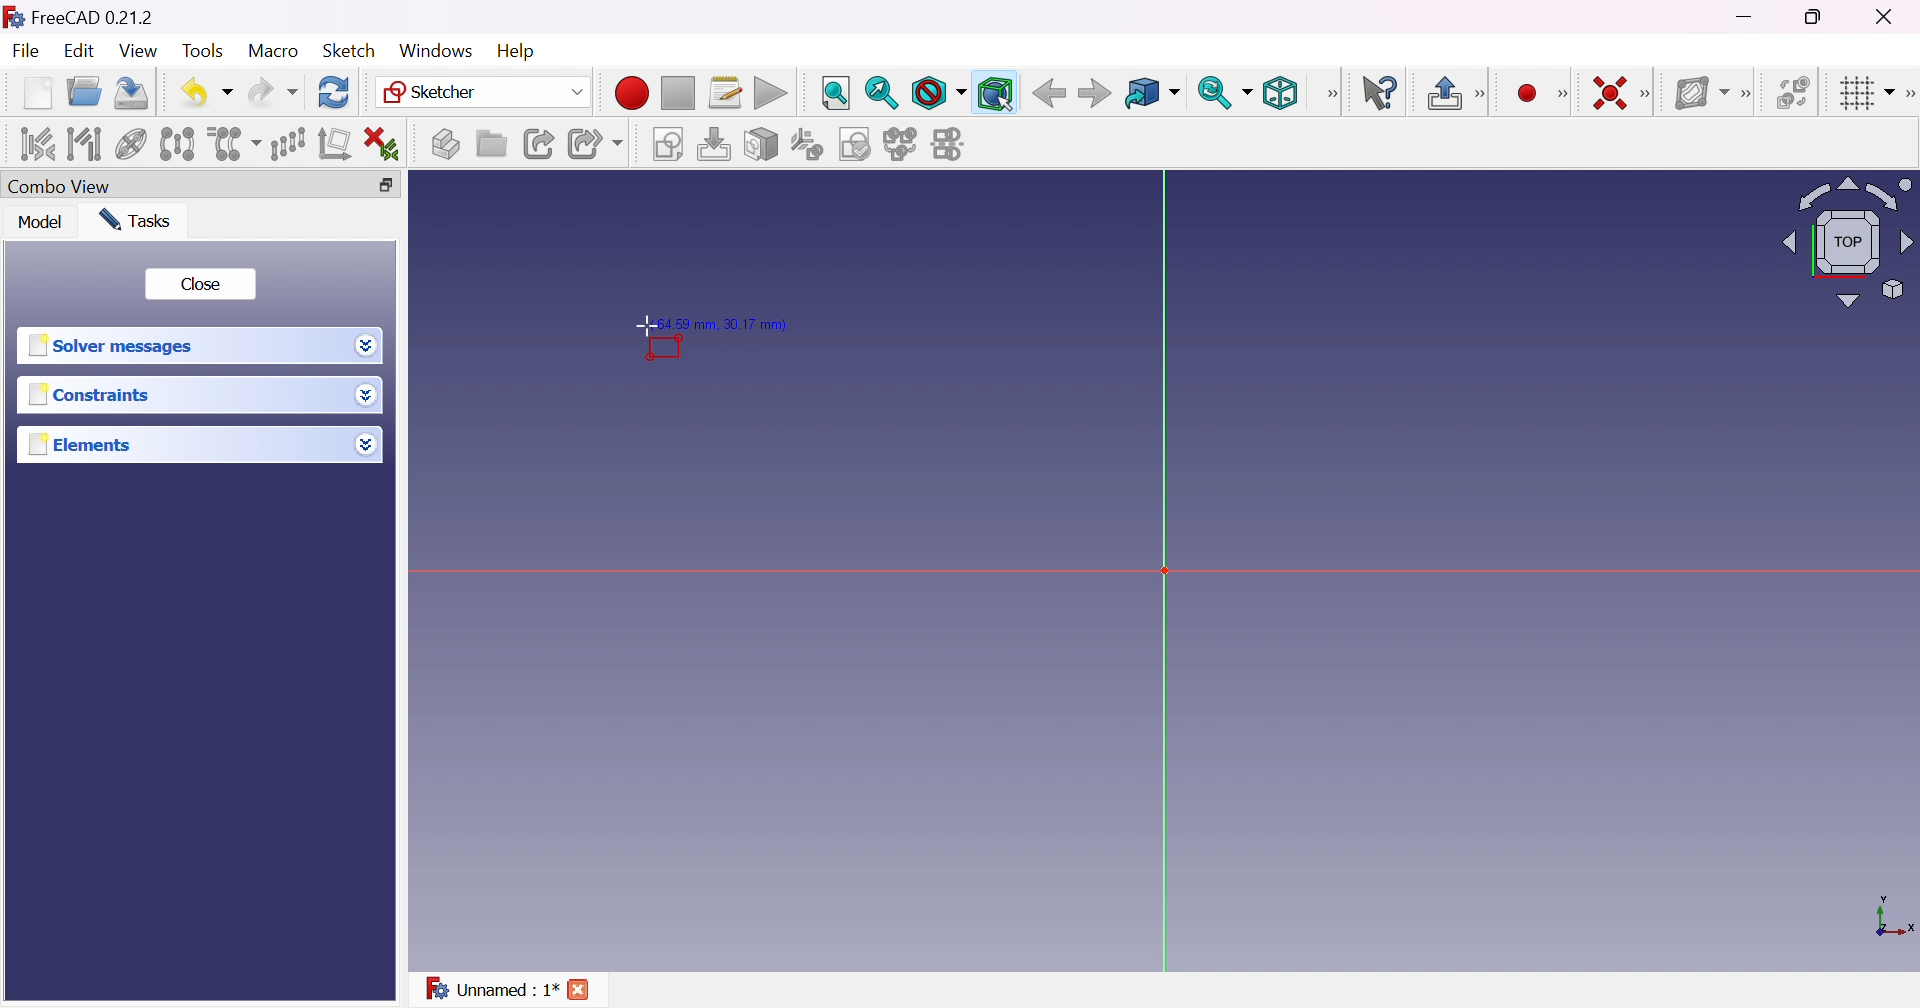 The image size is (1920, 1008). I want to click on [Sketcher edit tools], so click(1908, 94).